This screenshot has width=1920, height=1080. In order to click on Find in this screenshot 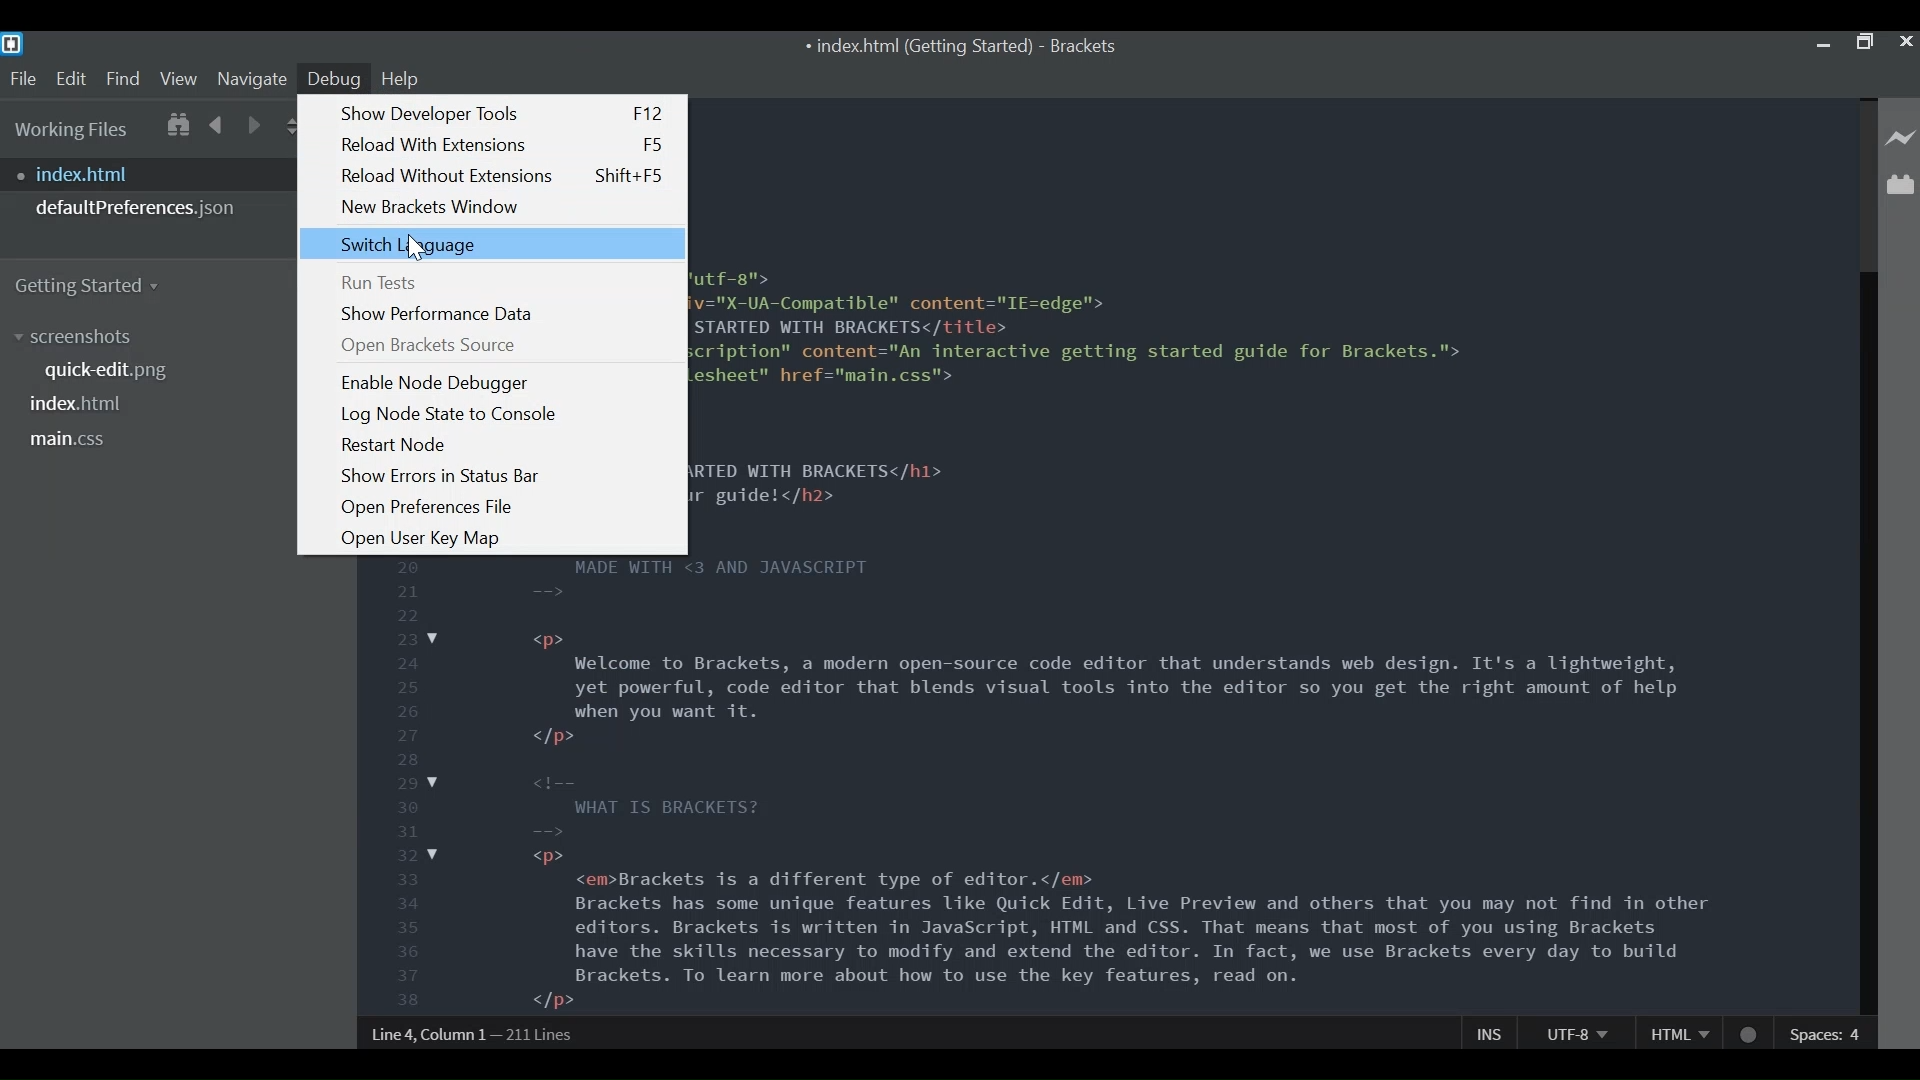, I will do `click(123, 78)`.